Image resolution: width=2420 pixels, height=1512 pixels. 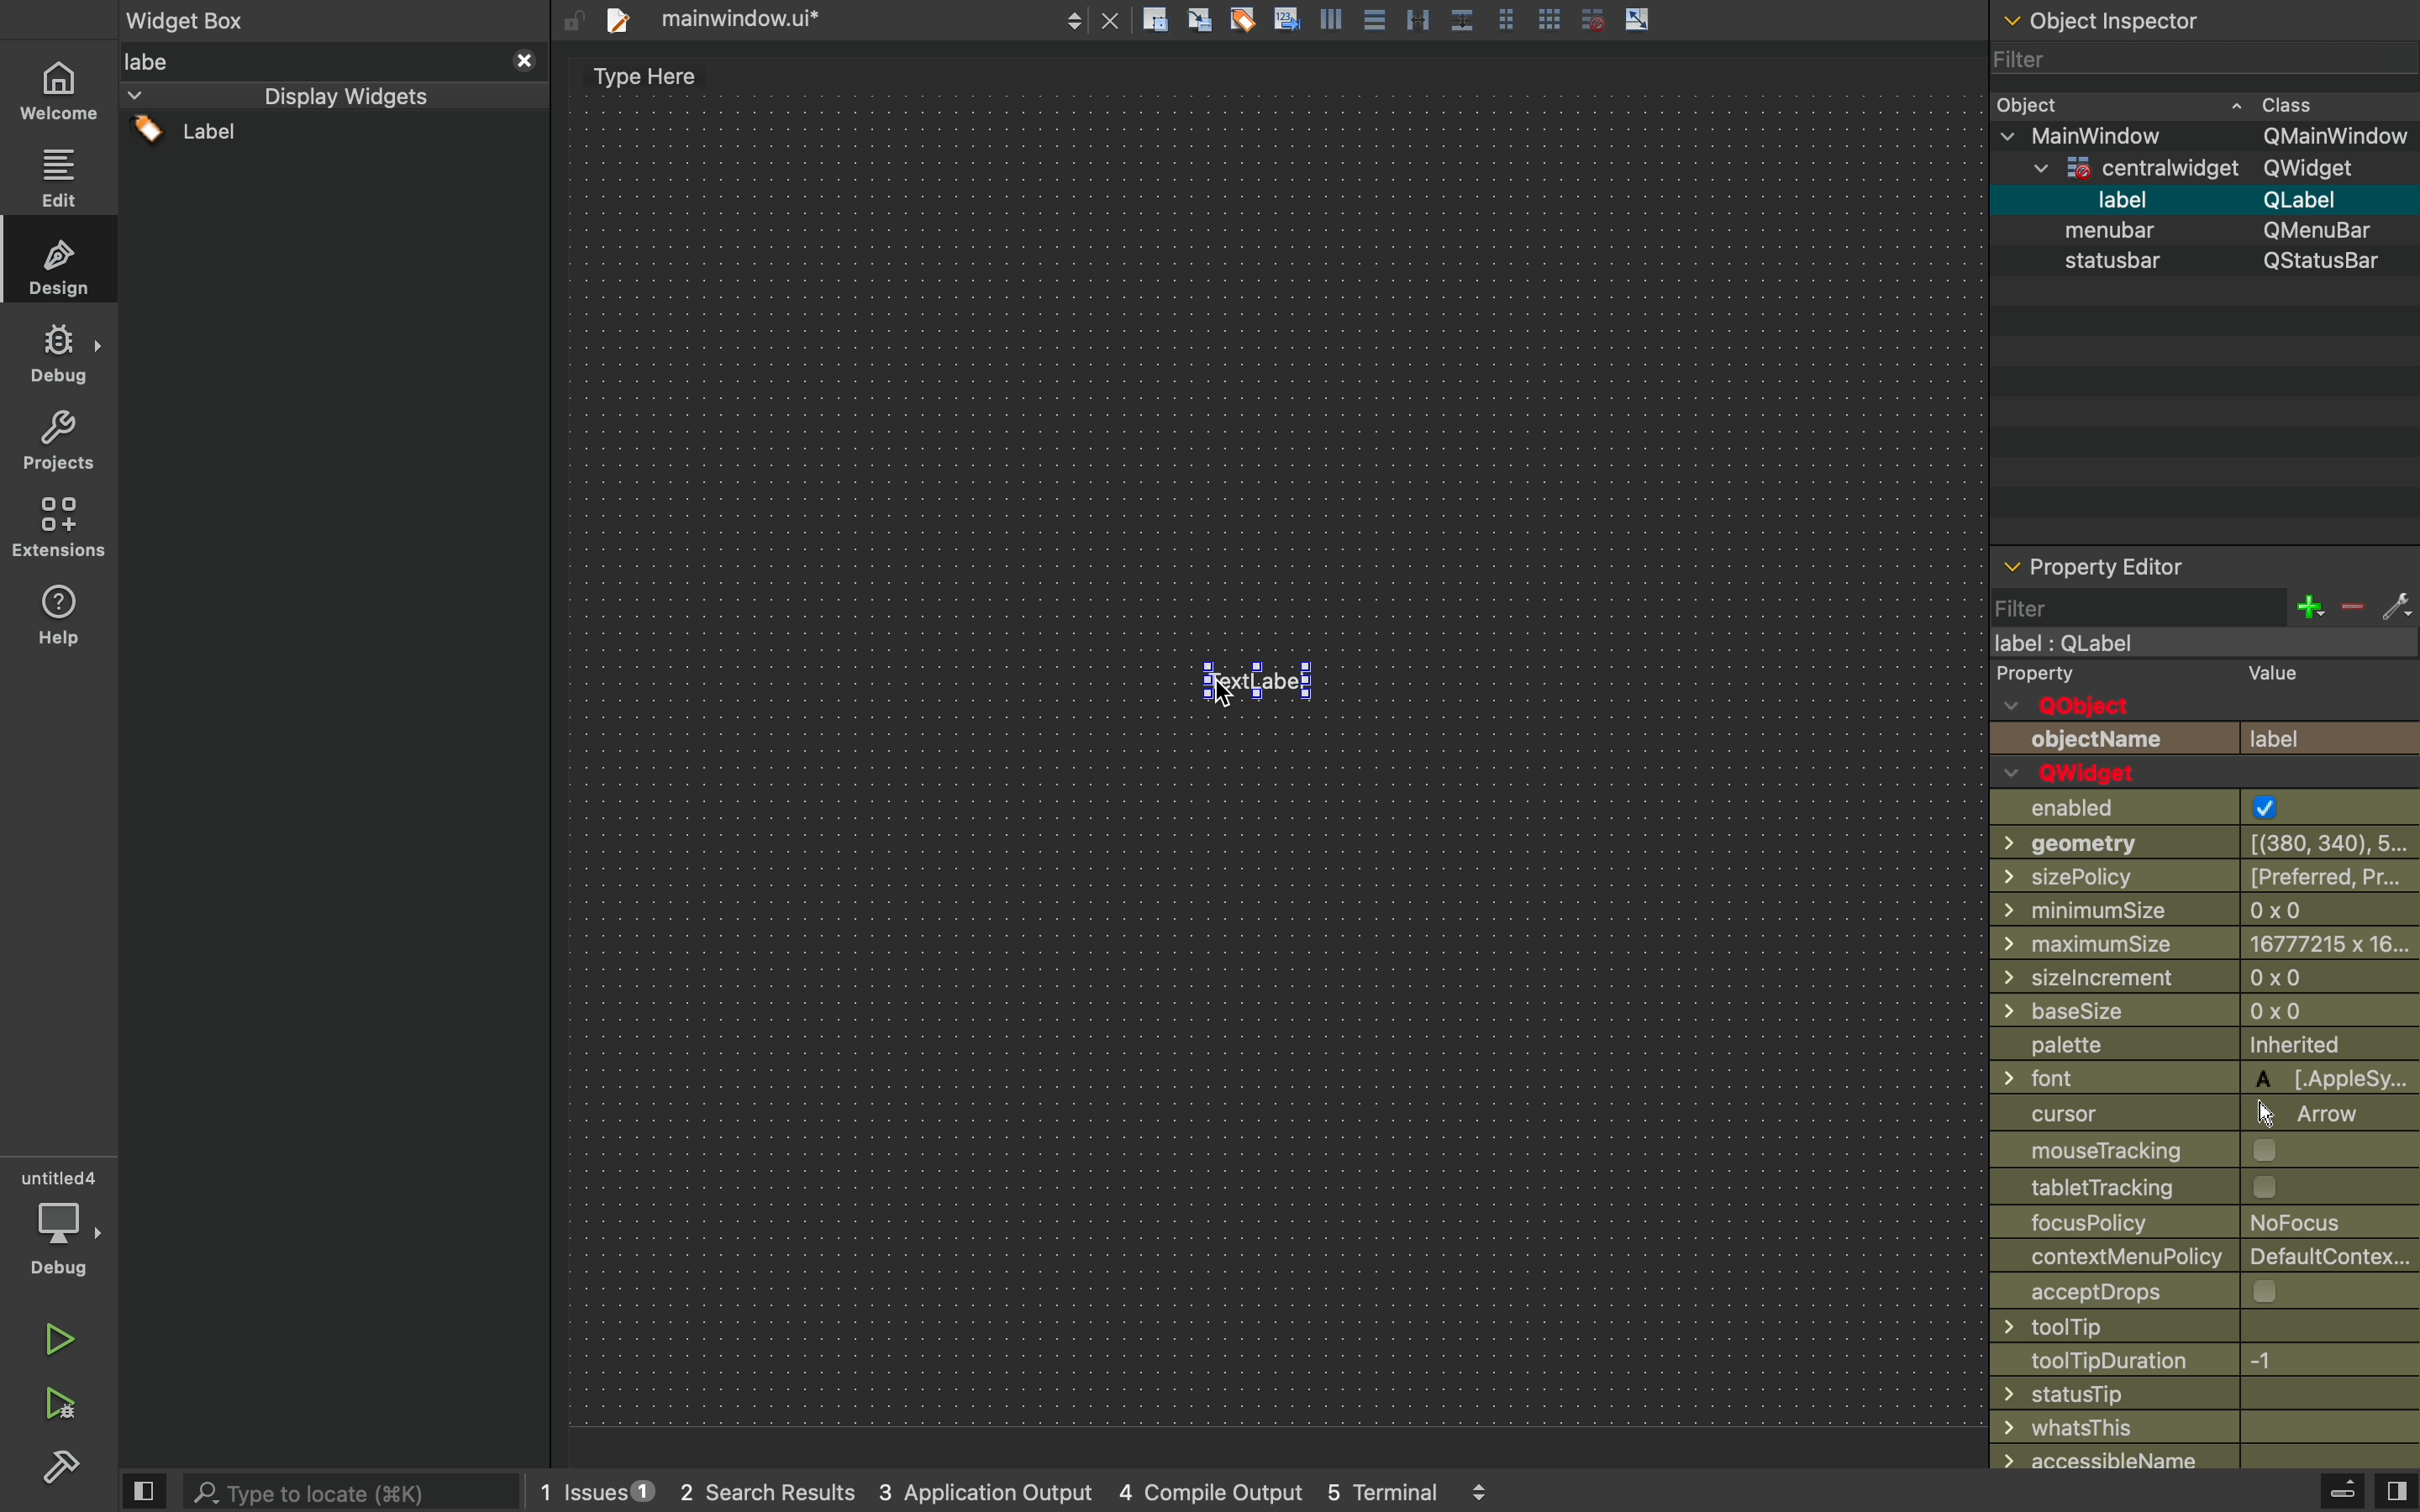 I want to click on filter text, so click(x=331, y=58).